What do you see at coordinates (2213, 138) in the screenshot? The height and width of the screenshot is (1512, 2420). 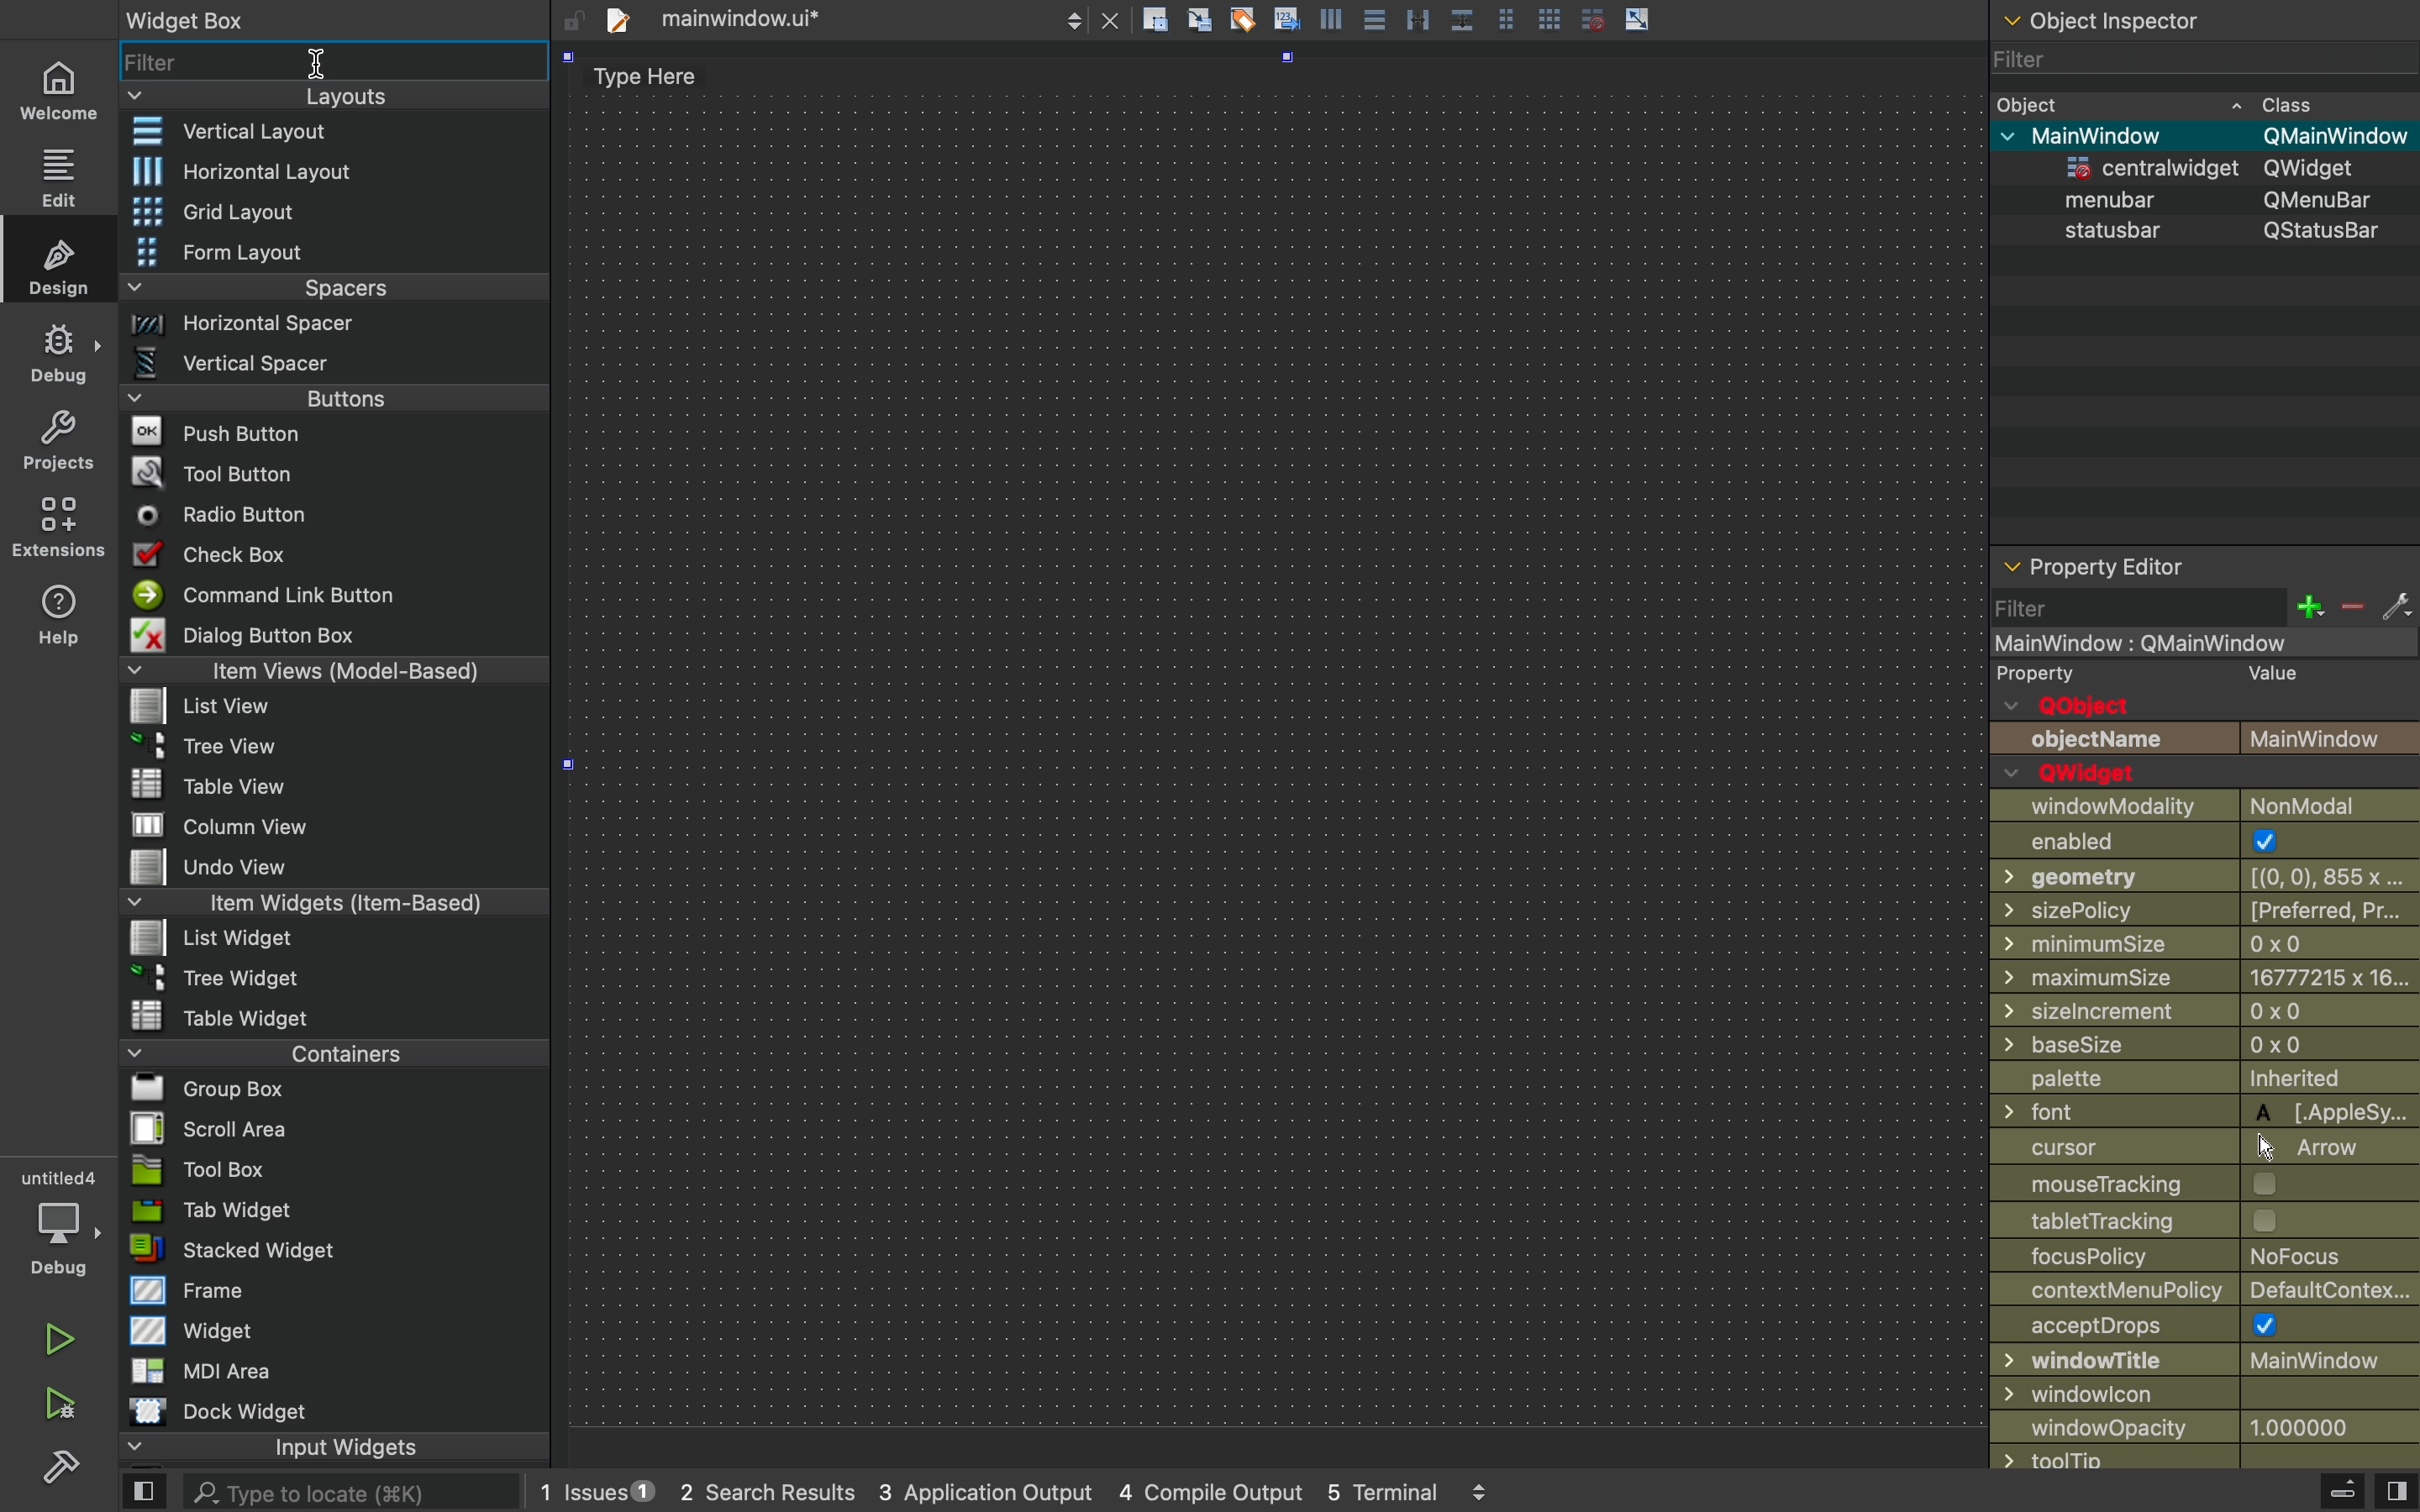 I see `mainwindow` at bounding box center [2213, 138].